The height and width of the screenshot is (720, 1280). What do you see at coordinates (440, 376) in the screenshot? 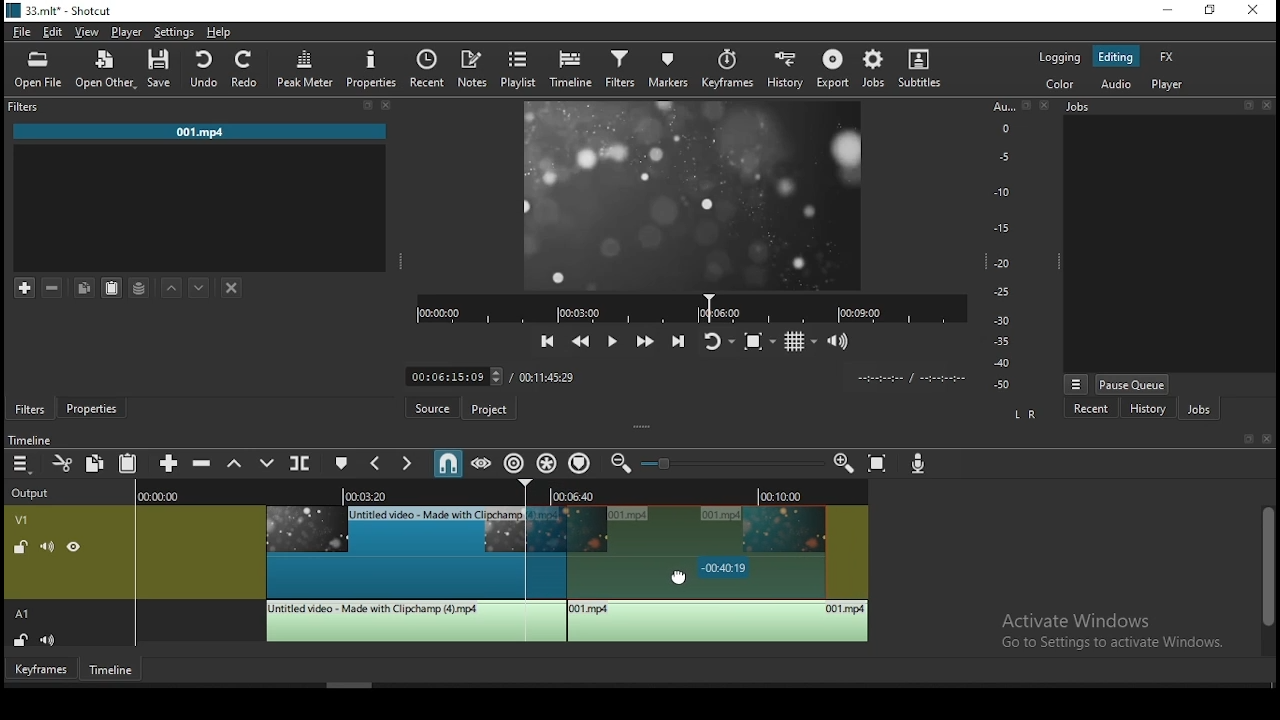
I see `elapsed time` at bounding box center [440, 376].